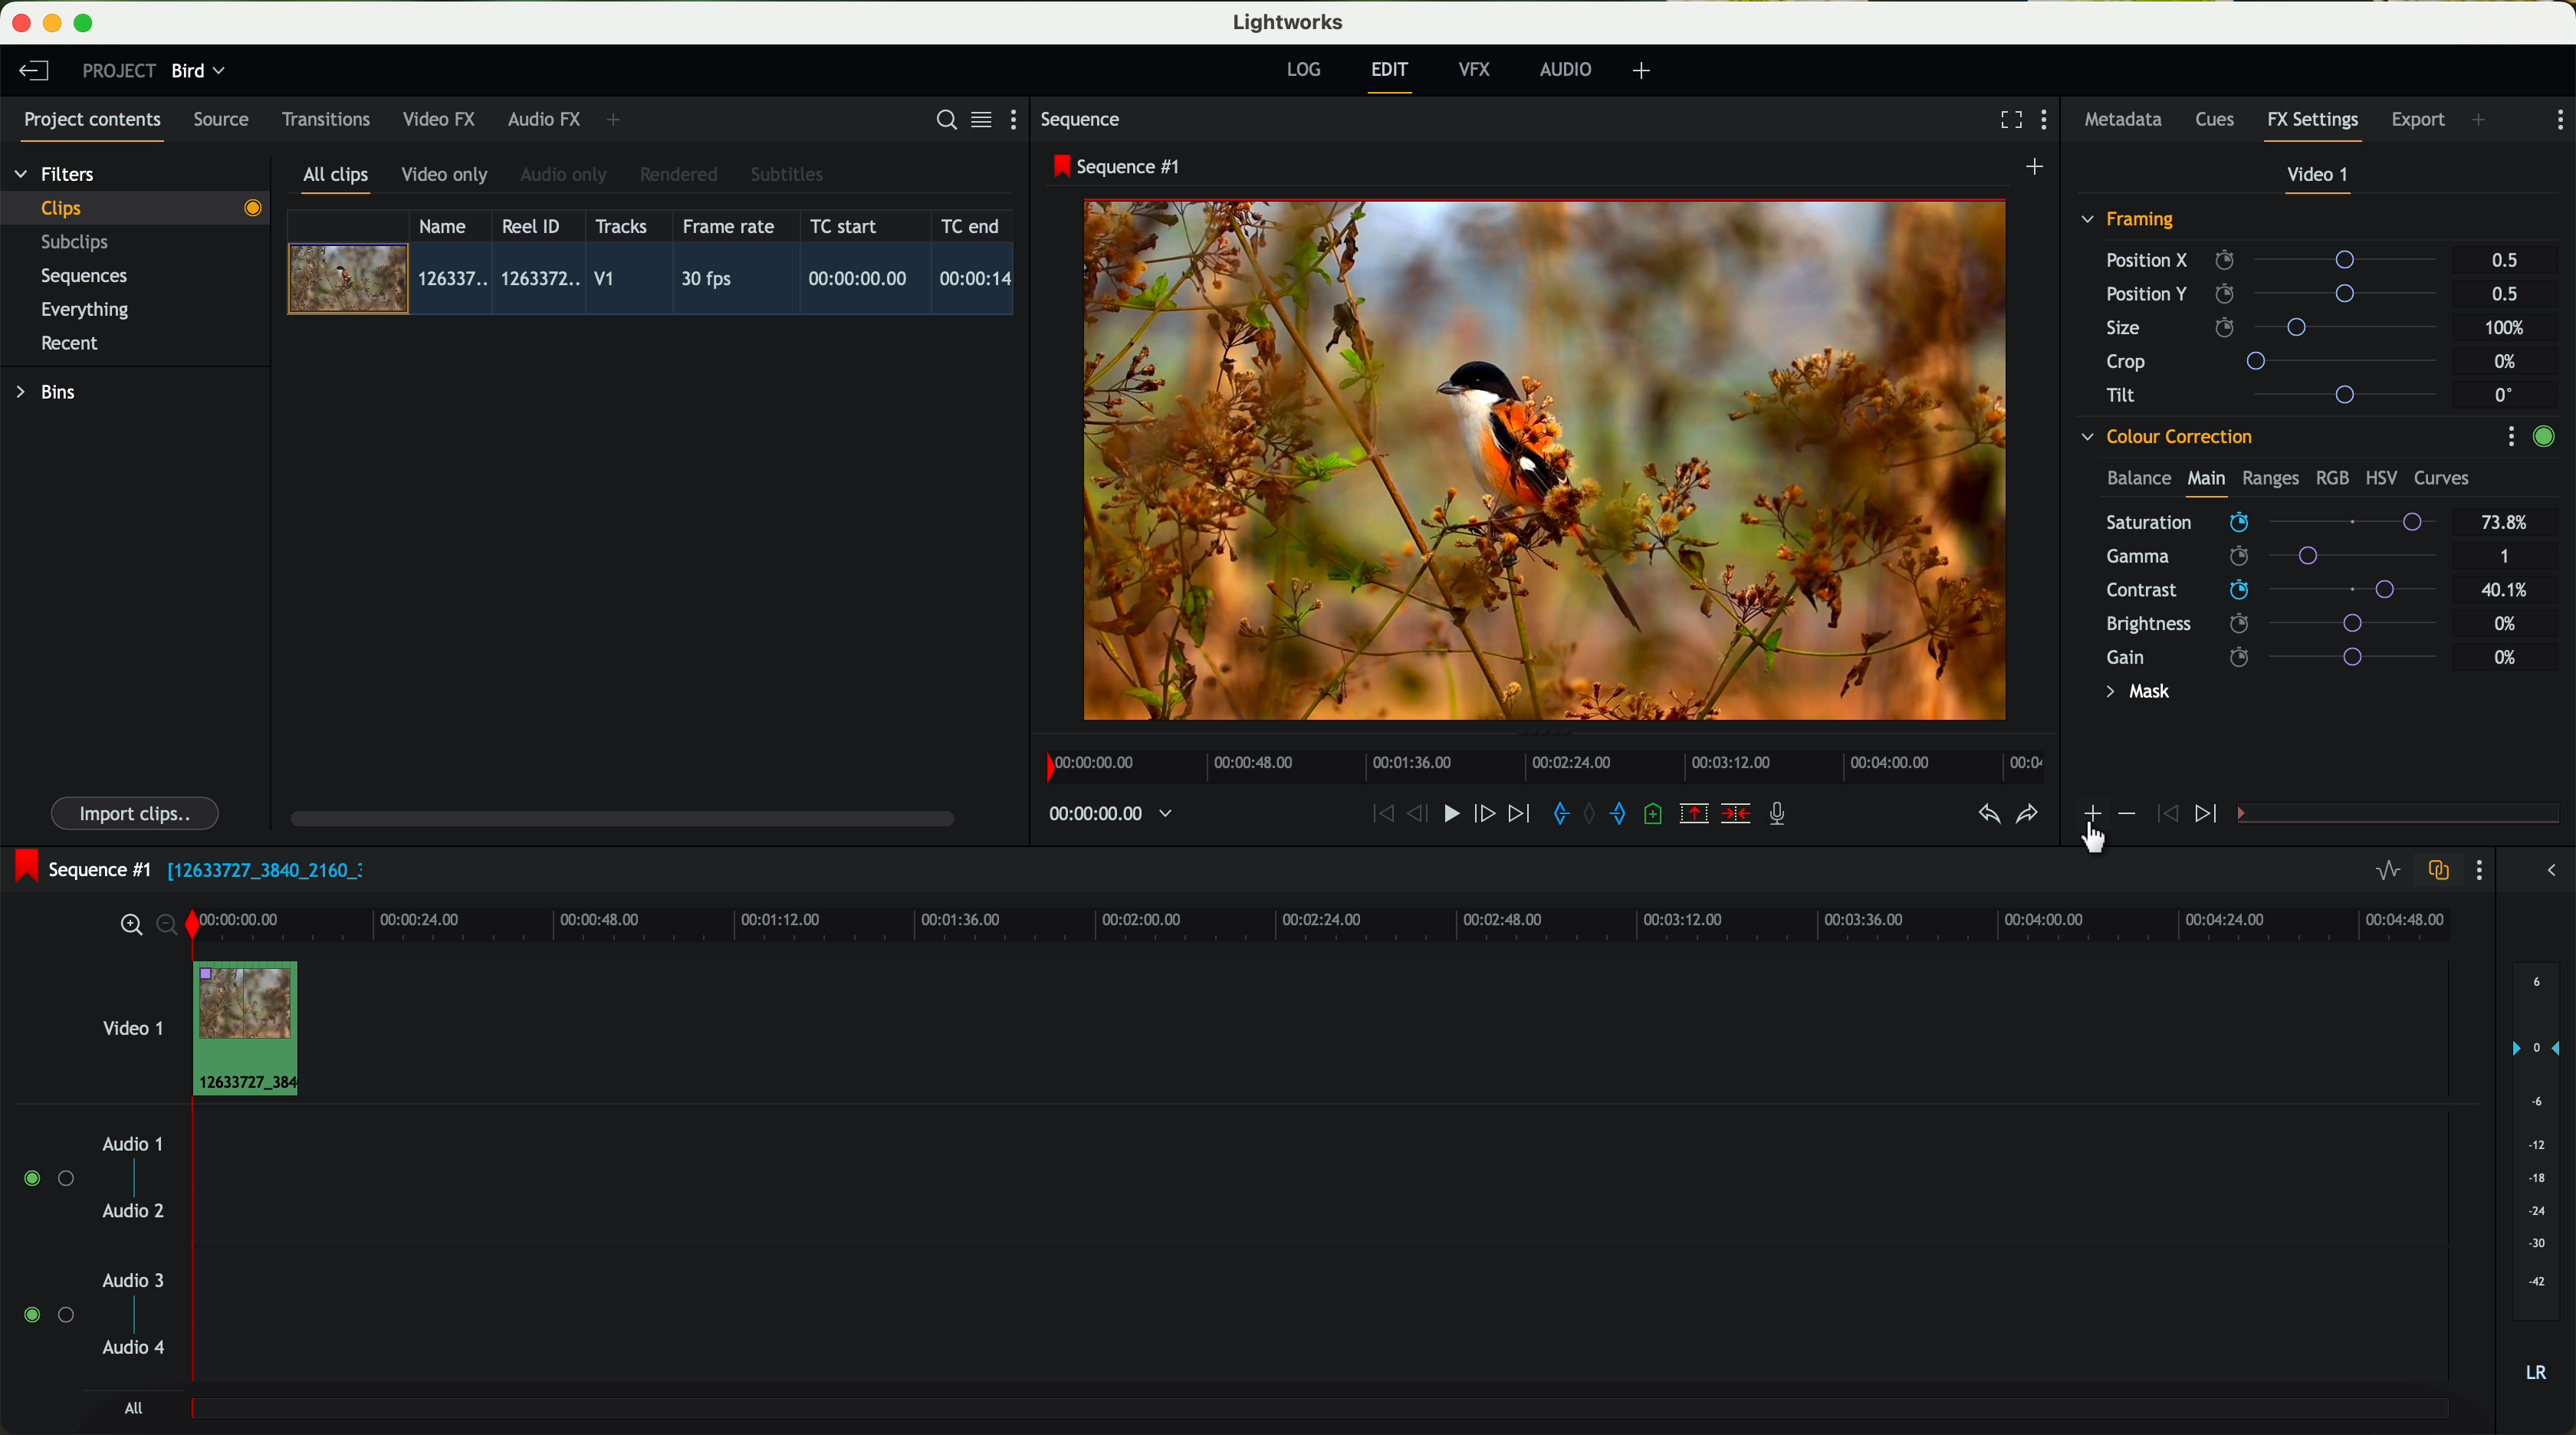  What do you see at coordinates (536, 225) in the screenshot?
I see `Reel ID` at bounding box center [536, 225].